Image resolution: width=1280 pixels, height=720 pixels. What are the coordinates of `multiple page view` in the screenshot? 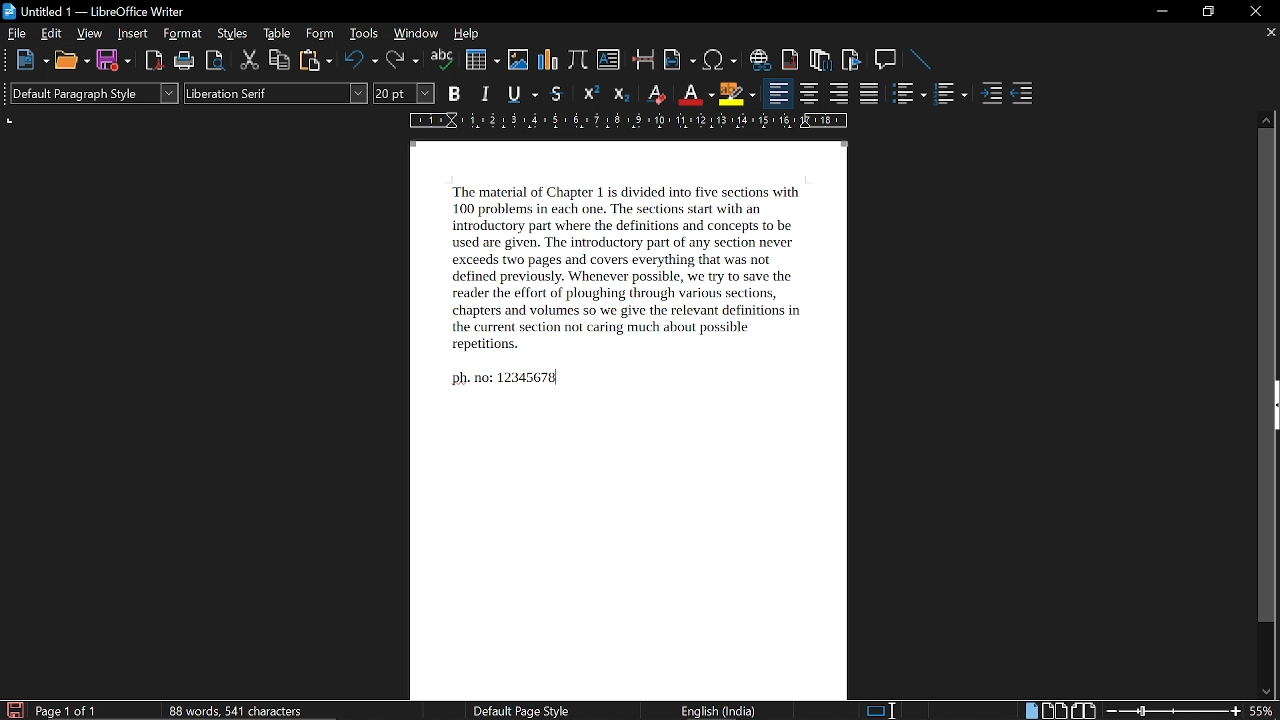 It's located at (1055, 711).